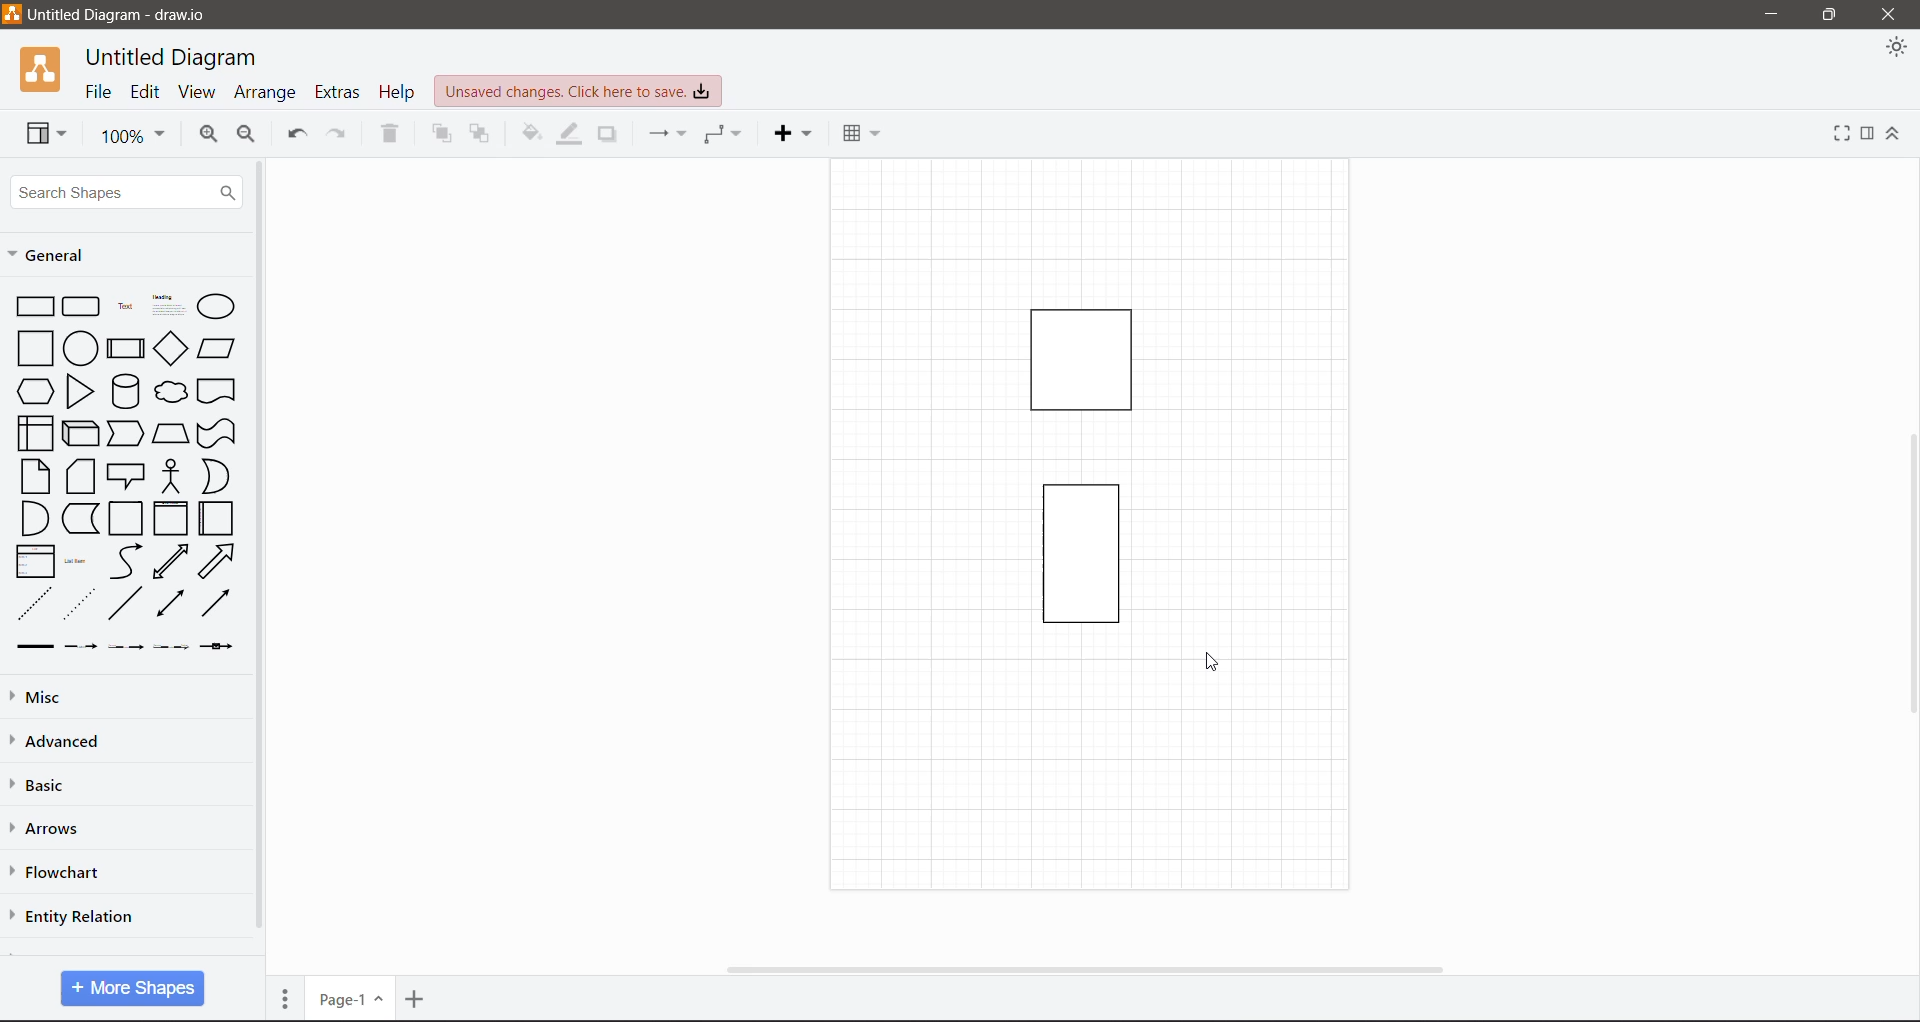 Image resolution: width=1920 pixels, height=1022 pixels. Describe the element at coordinates (286, 996) in the screenshot. I see `Pages` at that location.